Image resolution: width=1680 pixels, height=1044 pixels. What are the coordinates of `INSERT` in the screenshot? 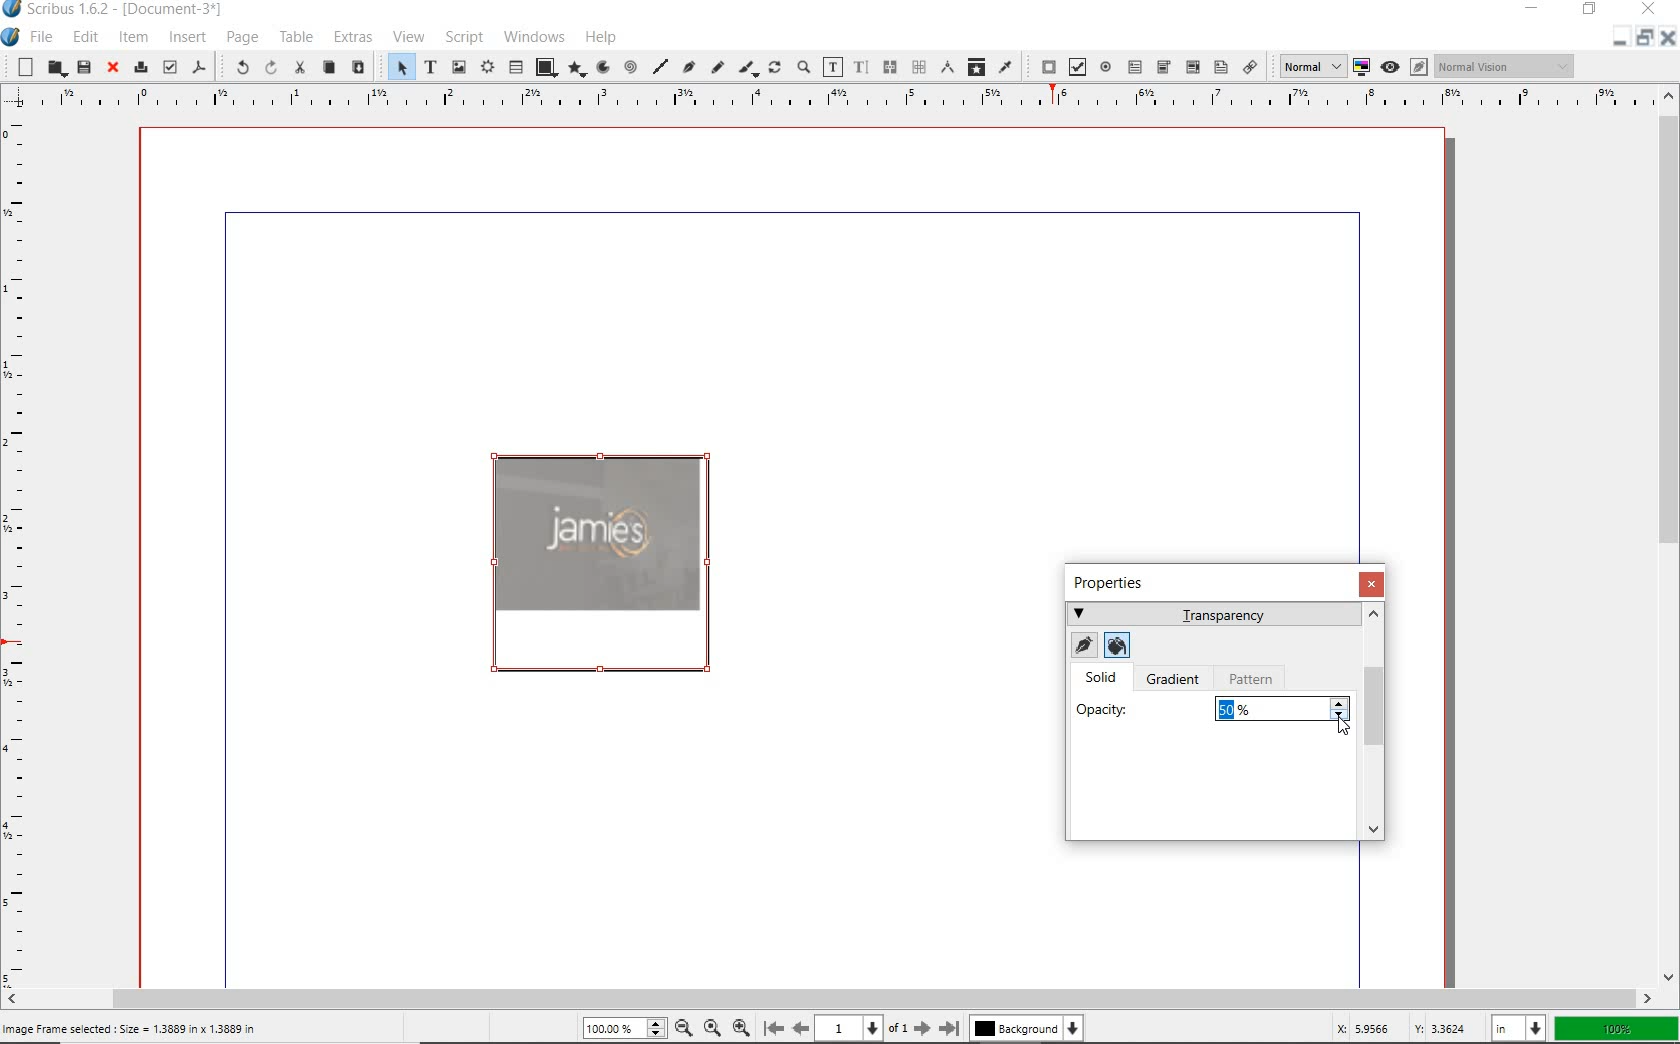 It's located at (188, 38).